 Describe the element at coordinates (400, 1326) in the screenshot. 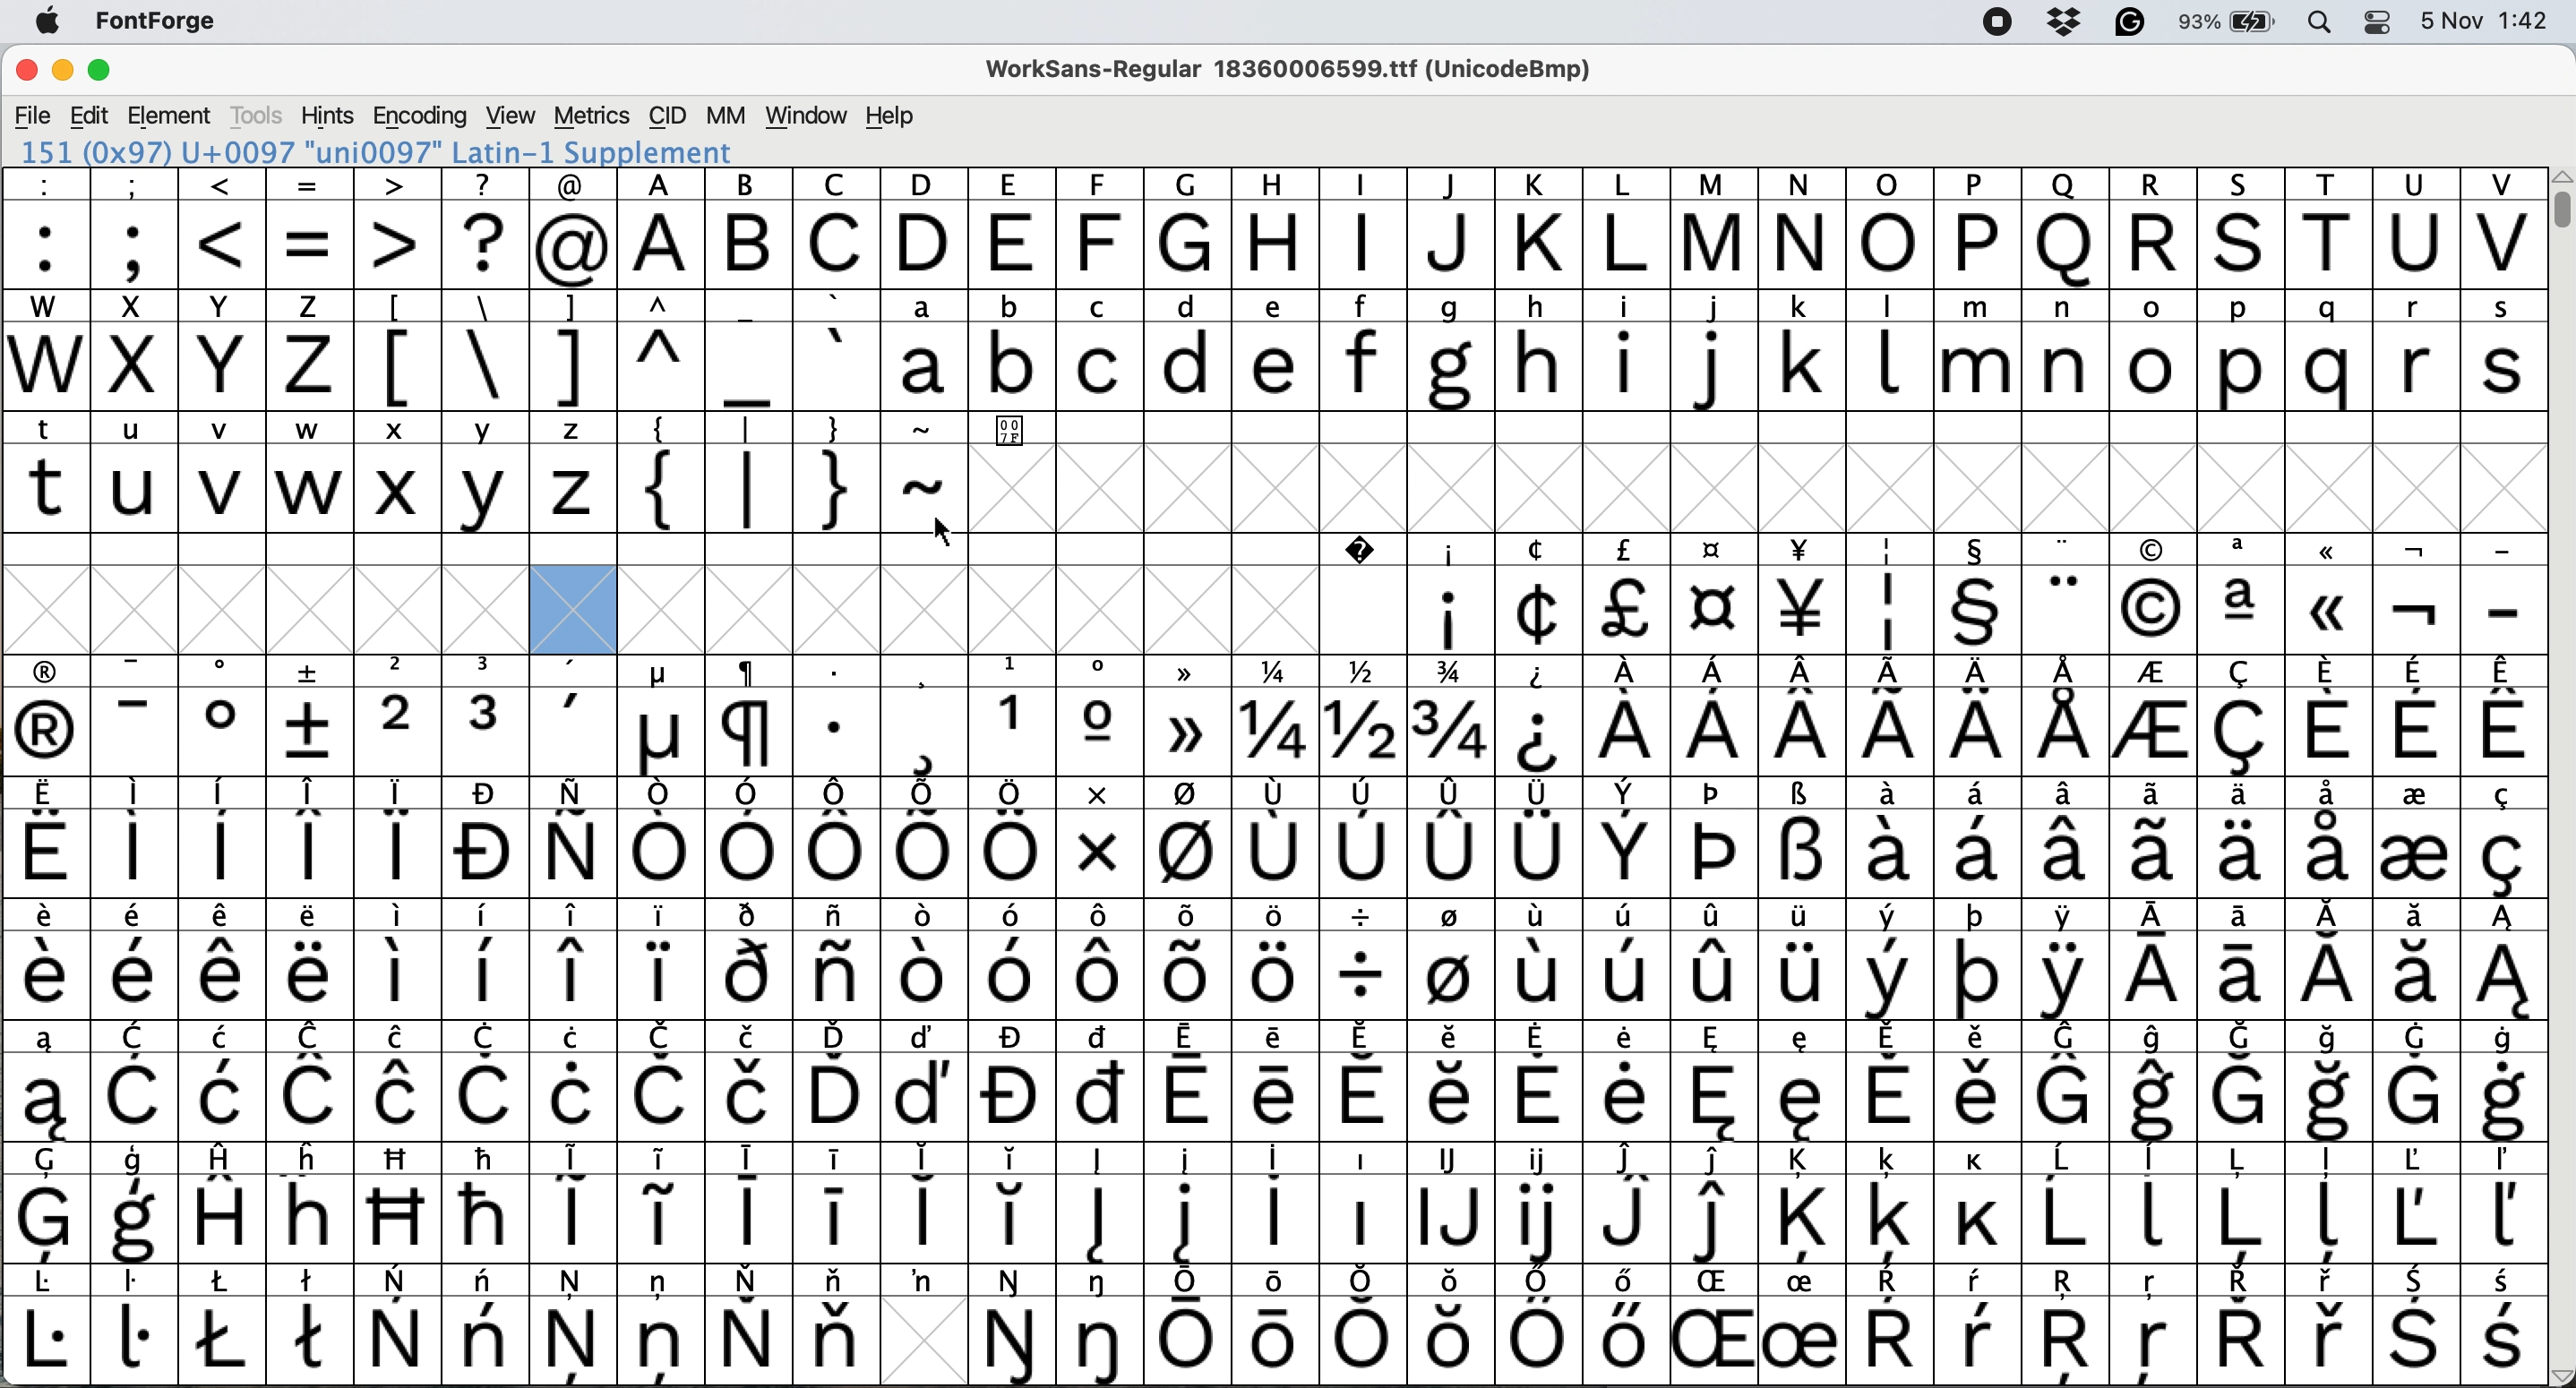

I see `symbol` at that location.